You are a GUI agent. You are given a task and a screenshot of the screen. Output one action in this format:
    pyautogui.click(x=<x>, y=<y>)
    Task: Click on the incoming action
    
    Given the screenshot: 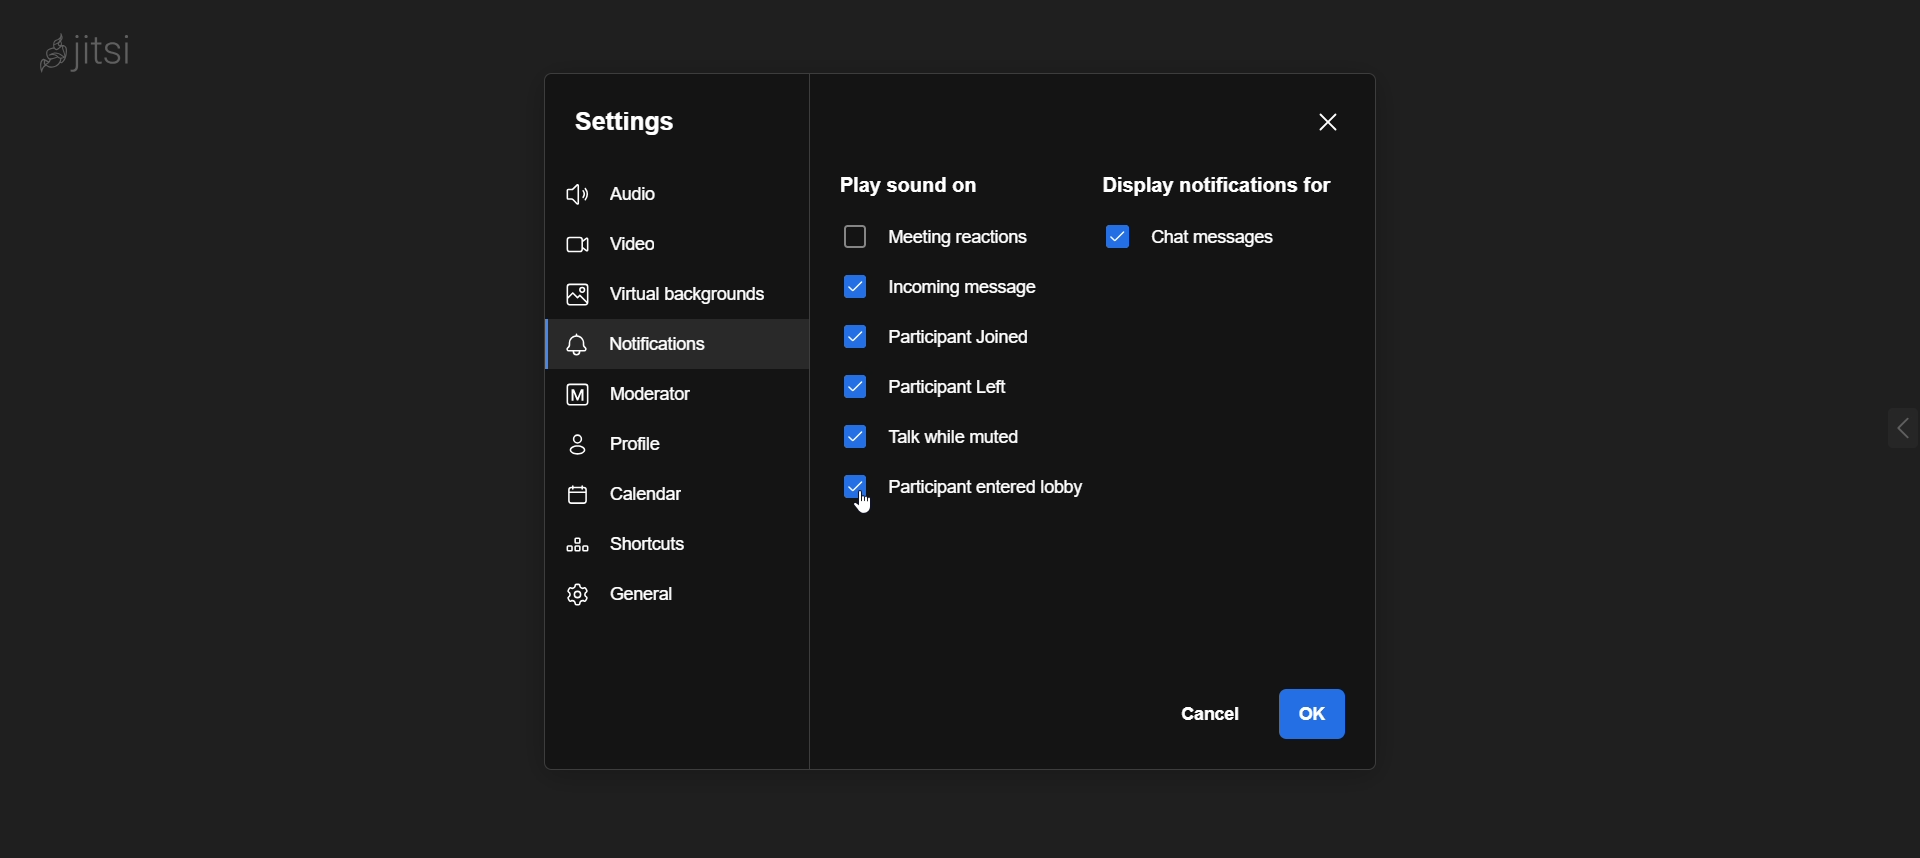 What is the action you would take?
    pyautogui.click(x=941, y=288)
    